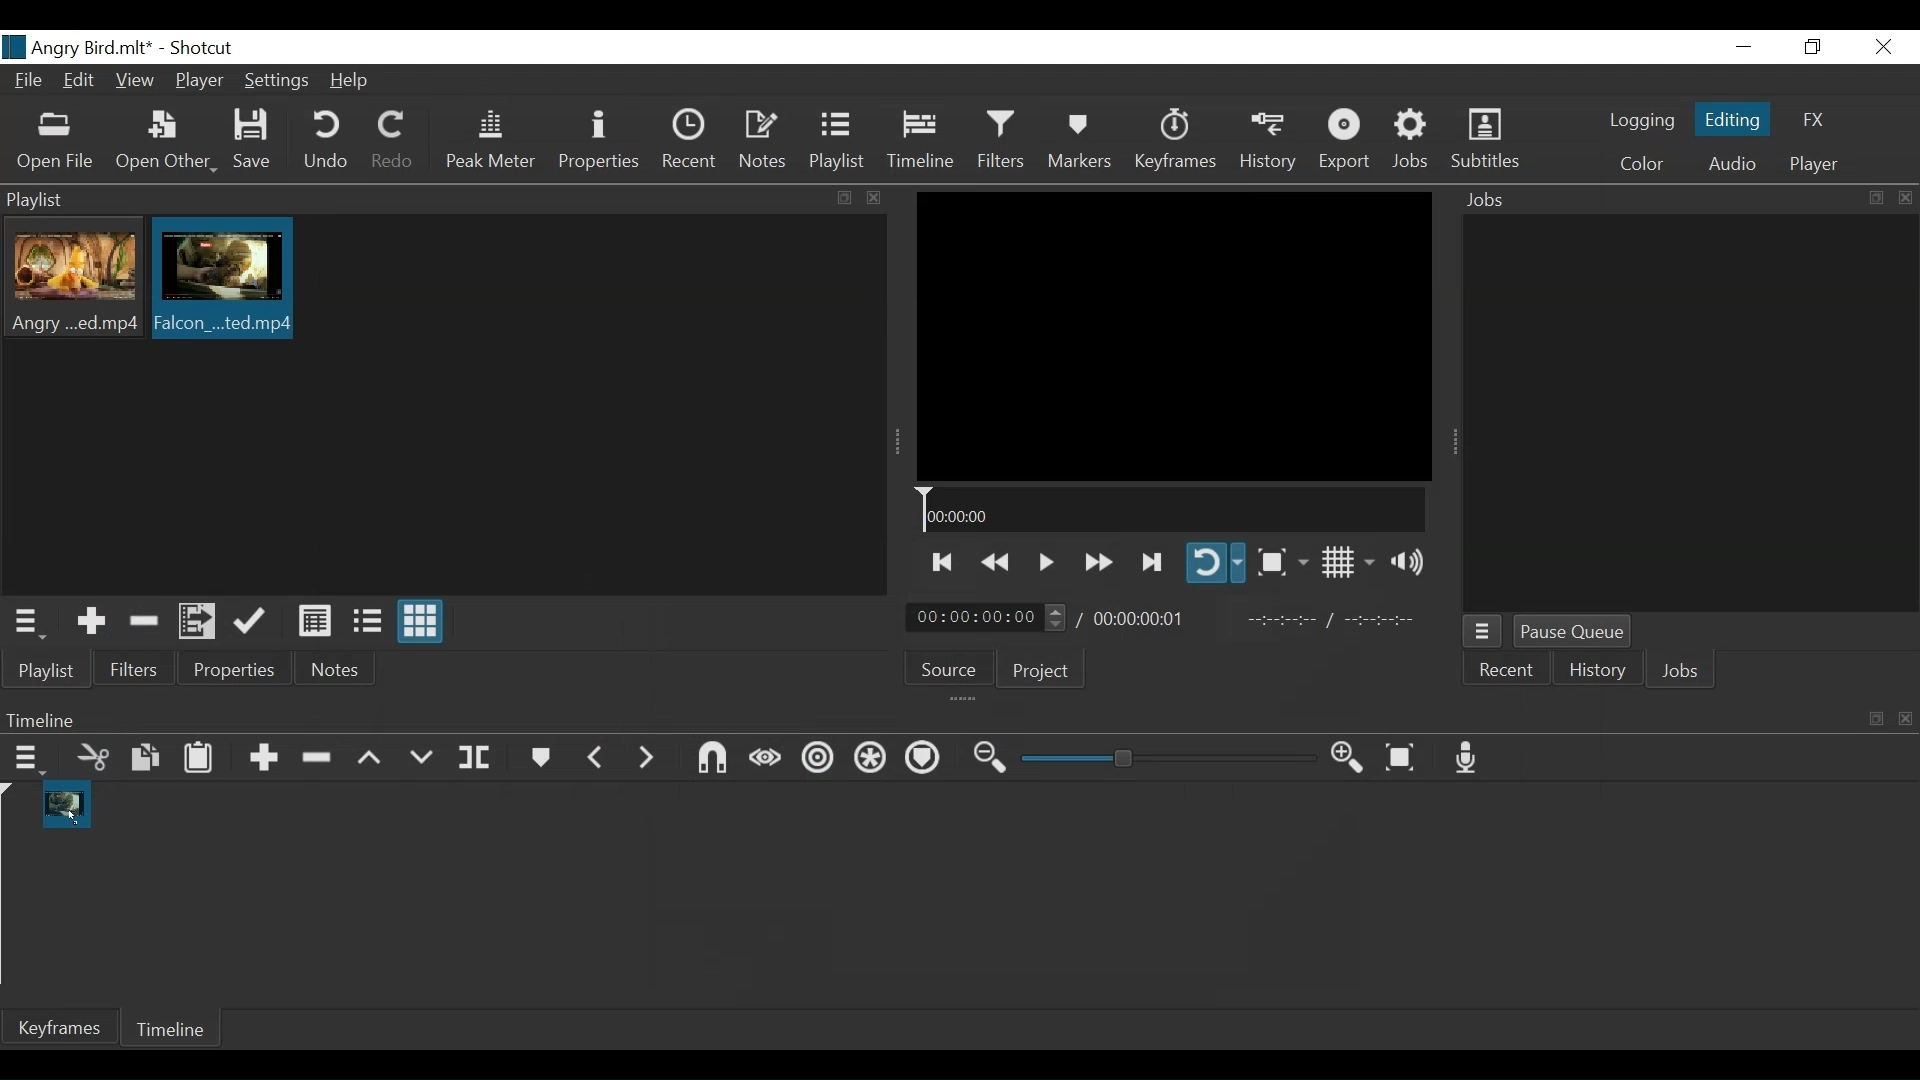 This screenshot has width=1920, height=1080. What do you see at coordinates (769, 760) in the screenshot?
I see `Scrub while dragging` at bounding box center [769, 760].